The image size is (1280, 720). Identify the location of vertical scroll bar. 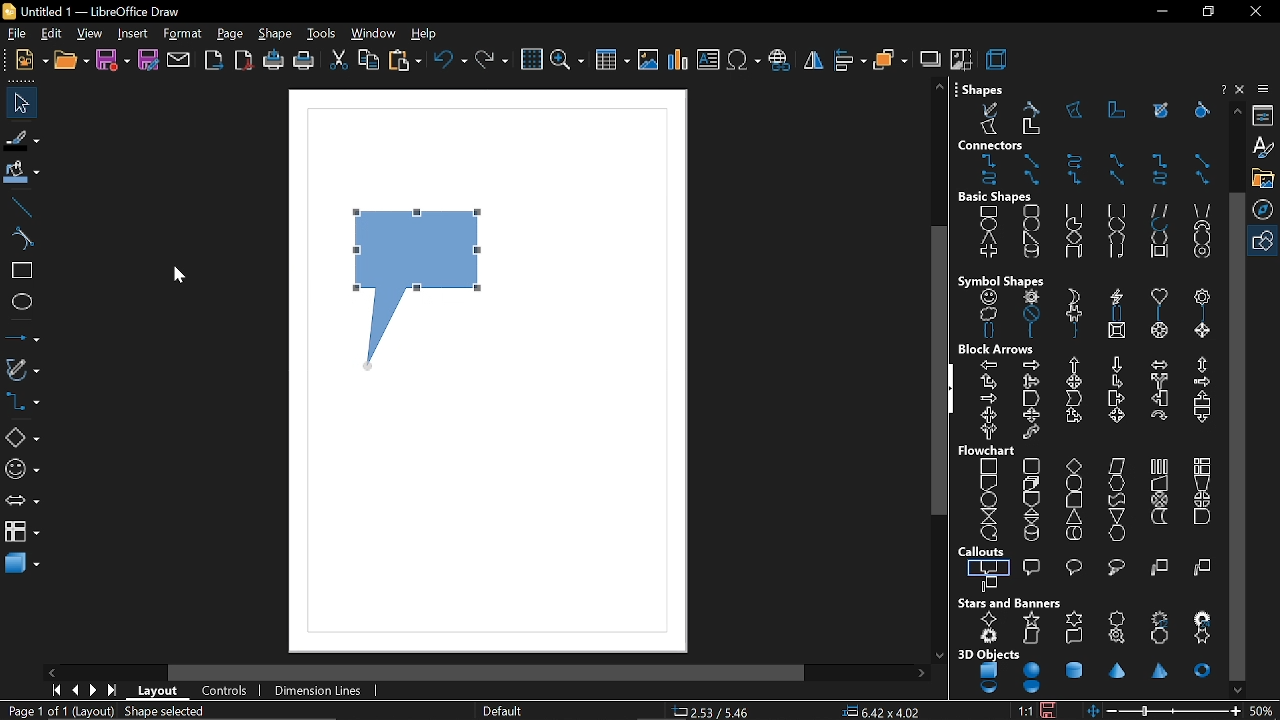
(939, 372).